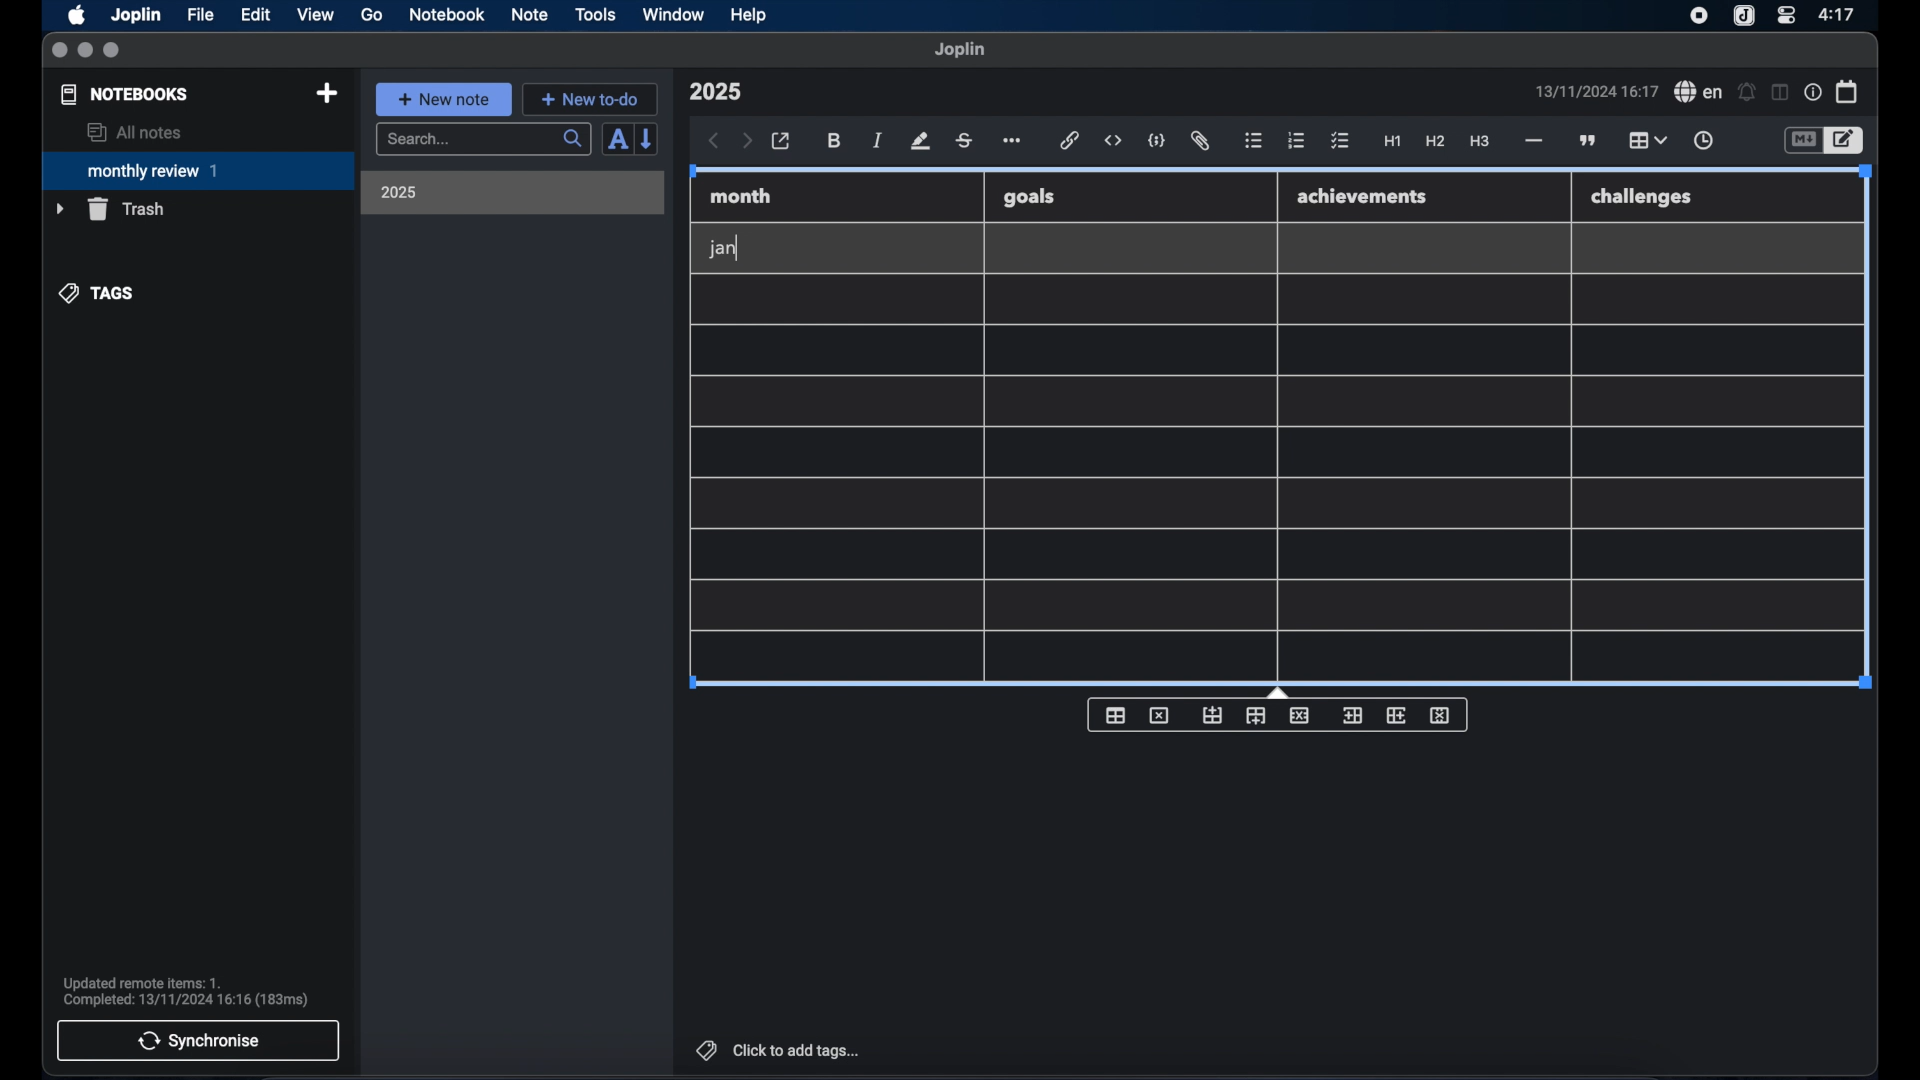 The image size is (1920, 1080). I want to click on reverse sort order, so click(648, 138).